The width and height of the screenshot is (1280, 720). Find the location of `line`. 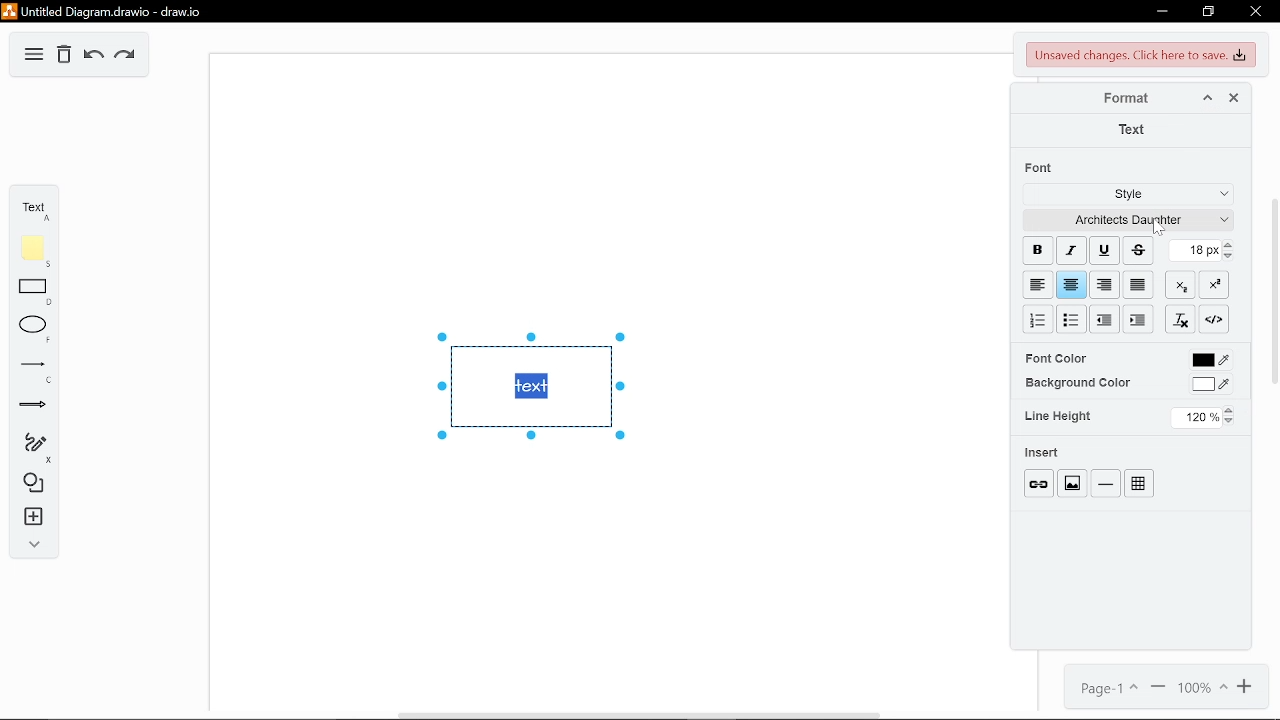

line is located at coordinates (1104, 482).